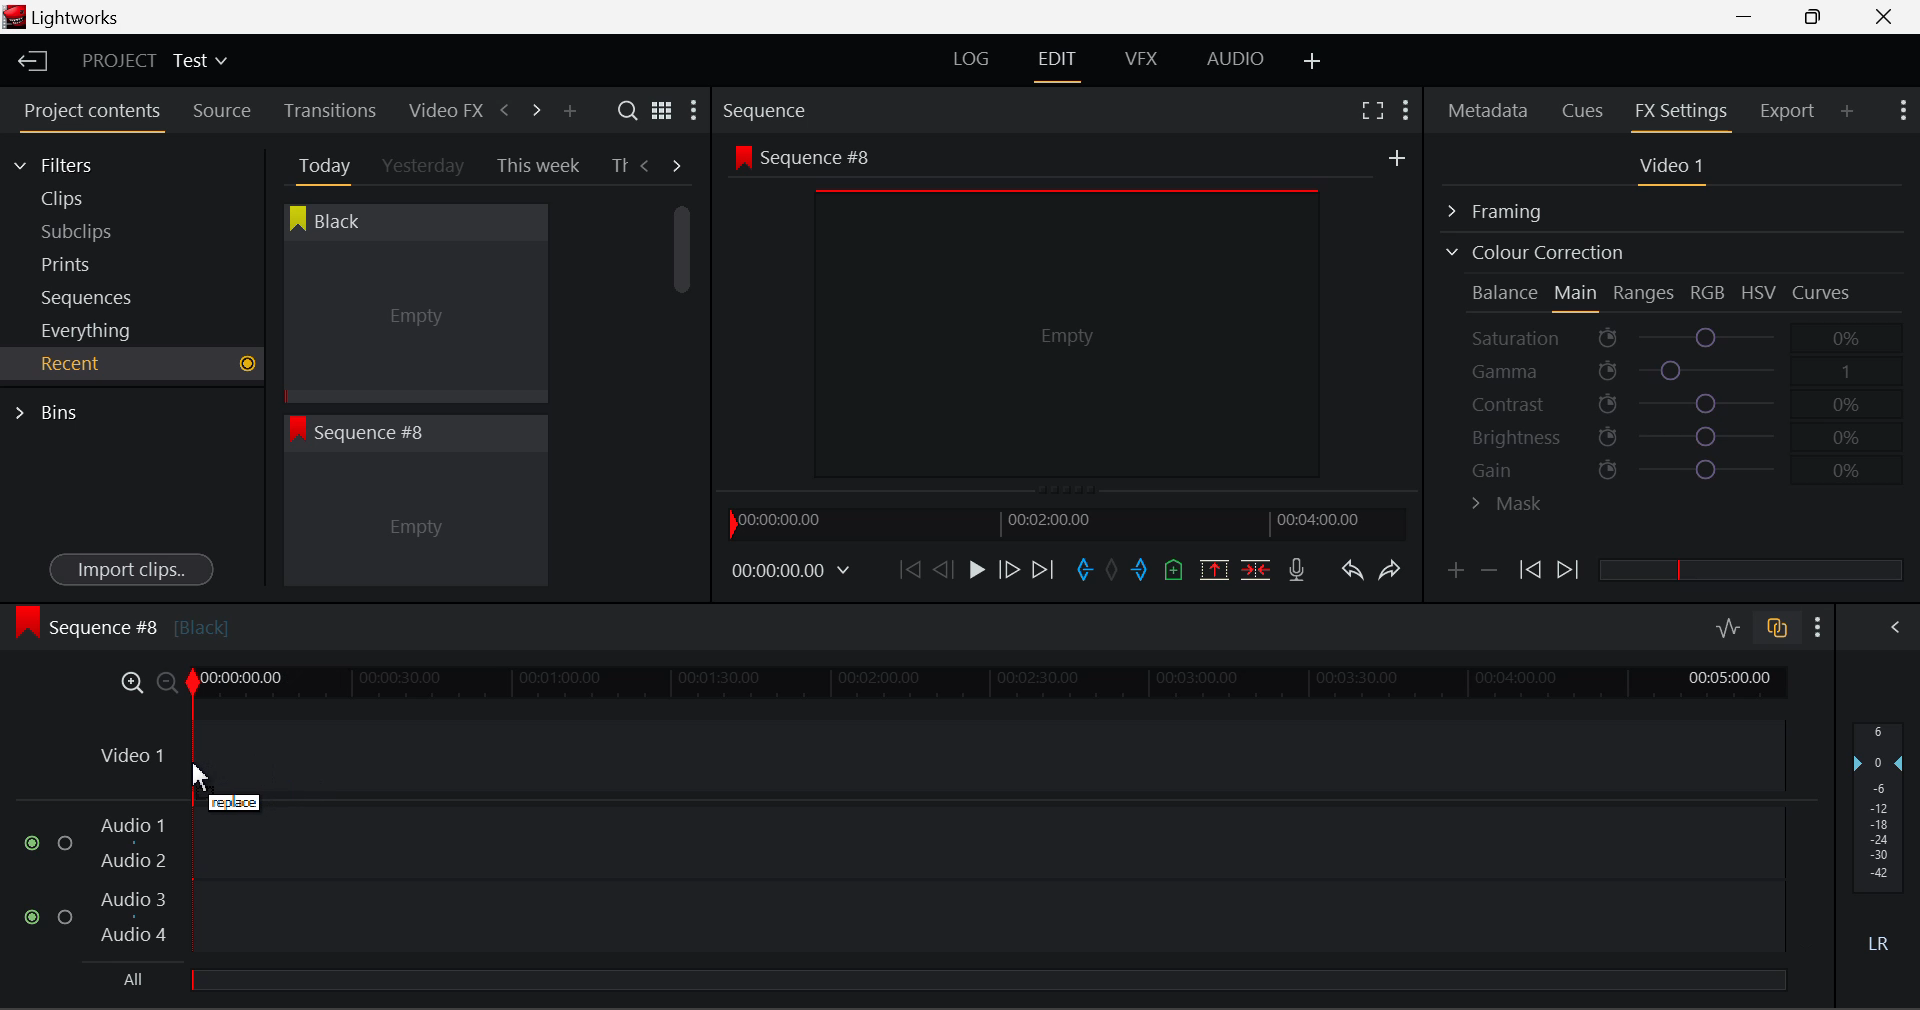 The width and height of the screenshot is (1920, 1010). Describe the element at coordinates (128, 682) in the screenshot. I see `Timeline Zoom In` at that location.